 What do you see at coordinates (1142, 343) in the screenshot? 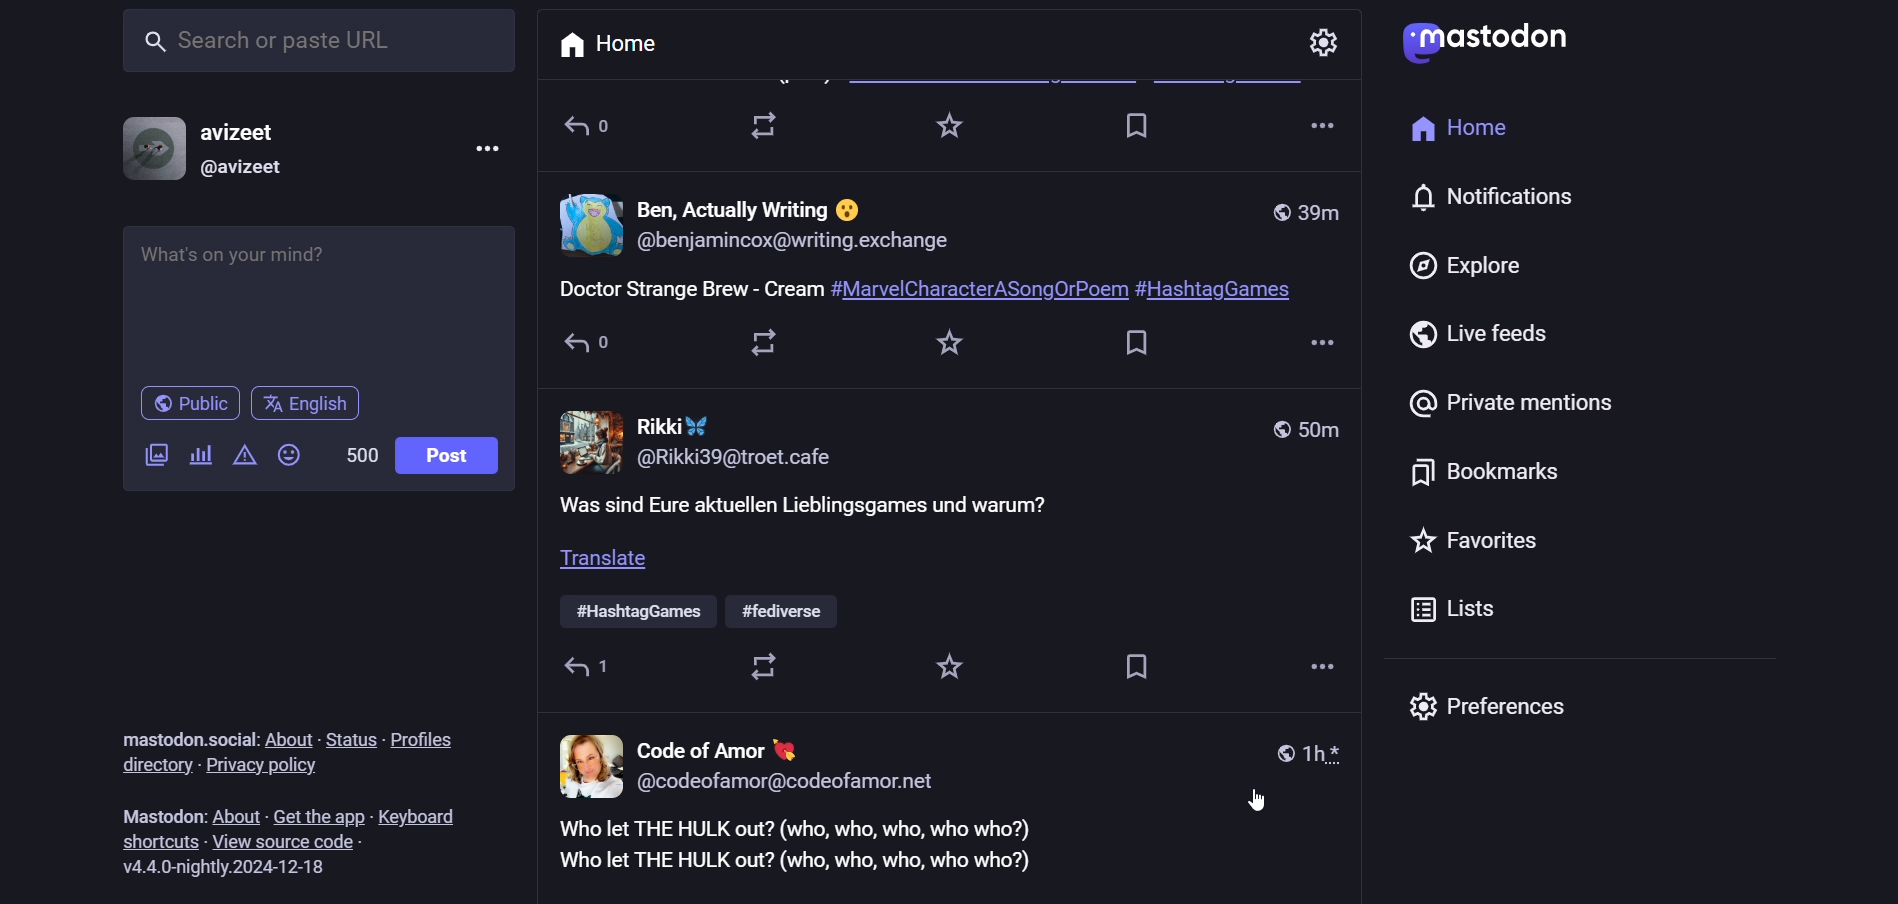
I see `bookmark` at bounding box center [1142, 343].